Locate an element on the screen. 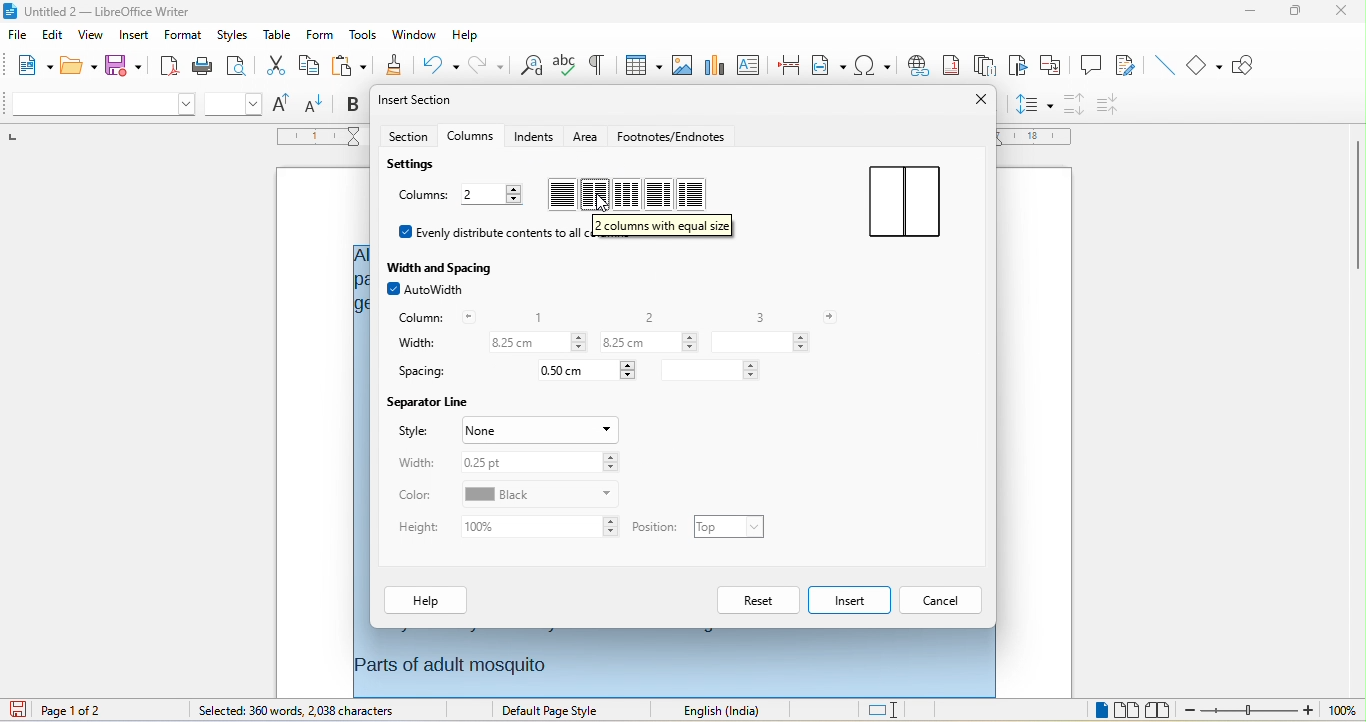 Image resolution: width=1366 pixels, height=722 pixels. columns is located at coordinates (421, 195).